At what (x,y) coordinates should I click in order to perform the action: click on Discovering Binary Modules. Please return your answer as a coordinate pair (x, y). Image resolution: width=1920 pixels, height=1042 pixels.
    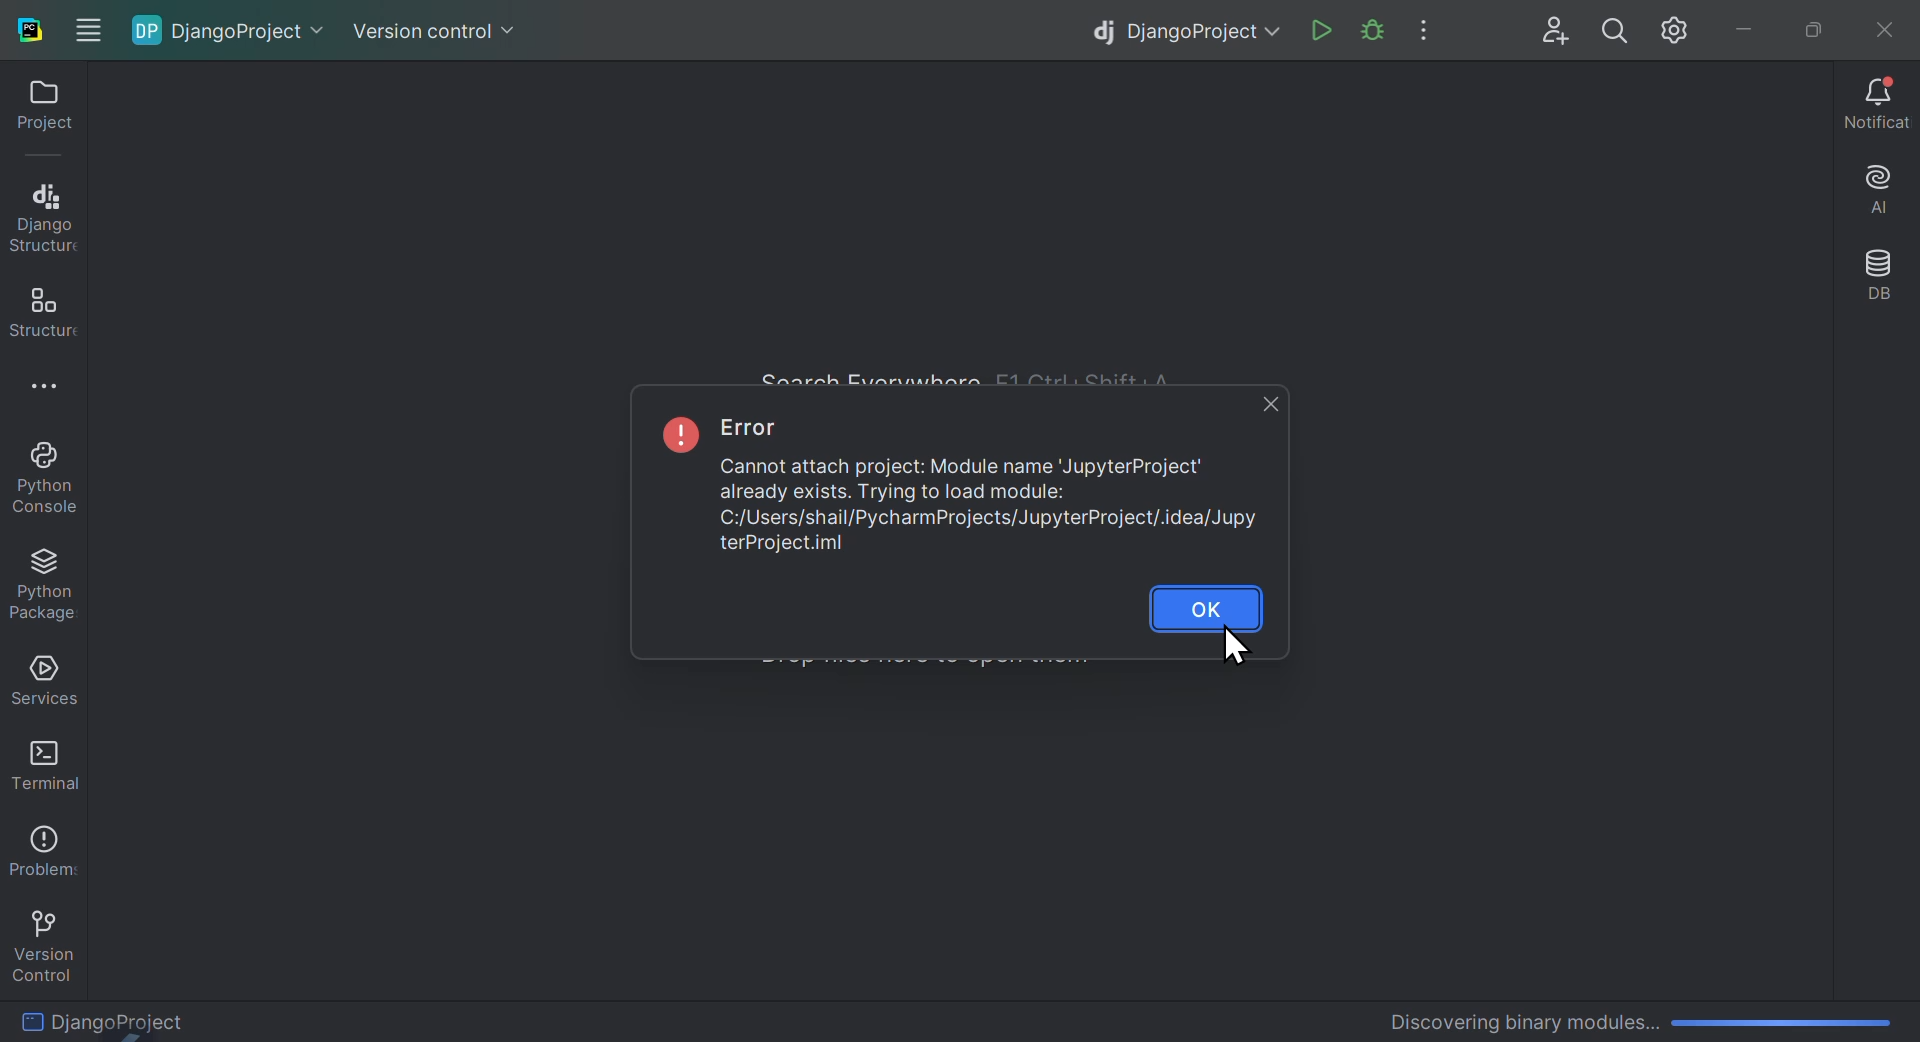
    Looking at the image, I should click on (1632, 1017).